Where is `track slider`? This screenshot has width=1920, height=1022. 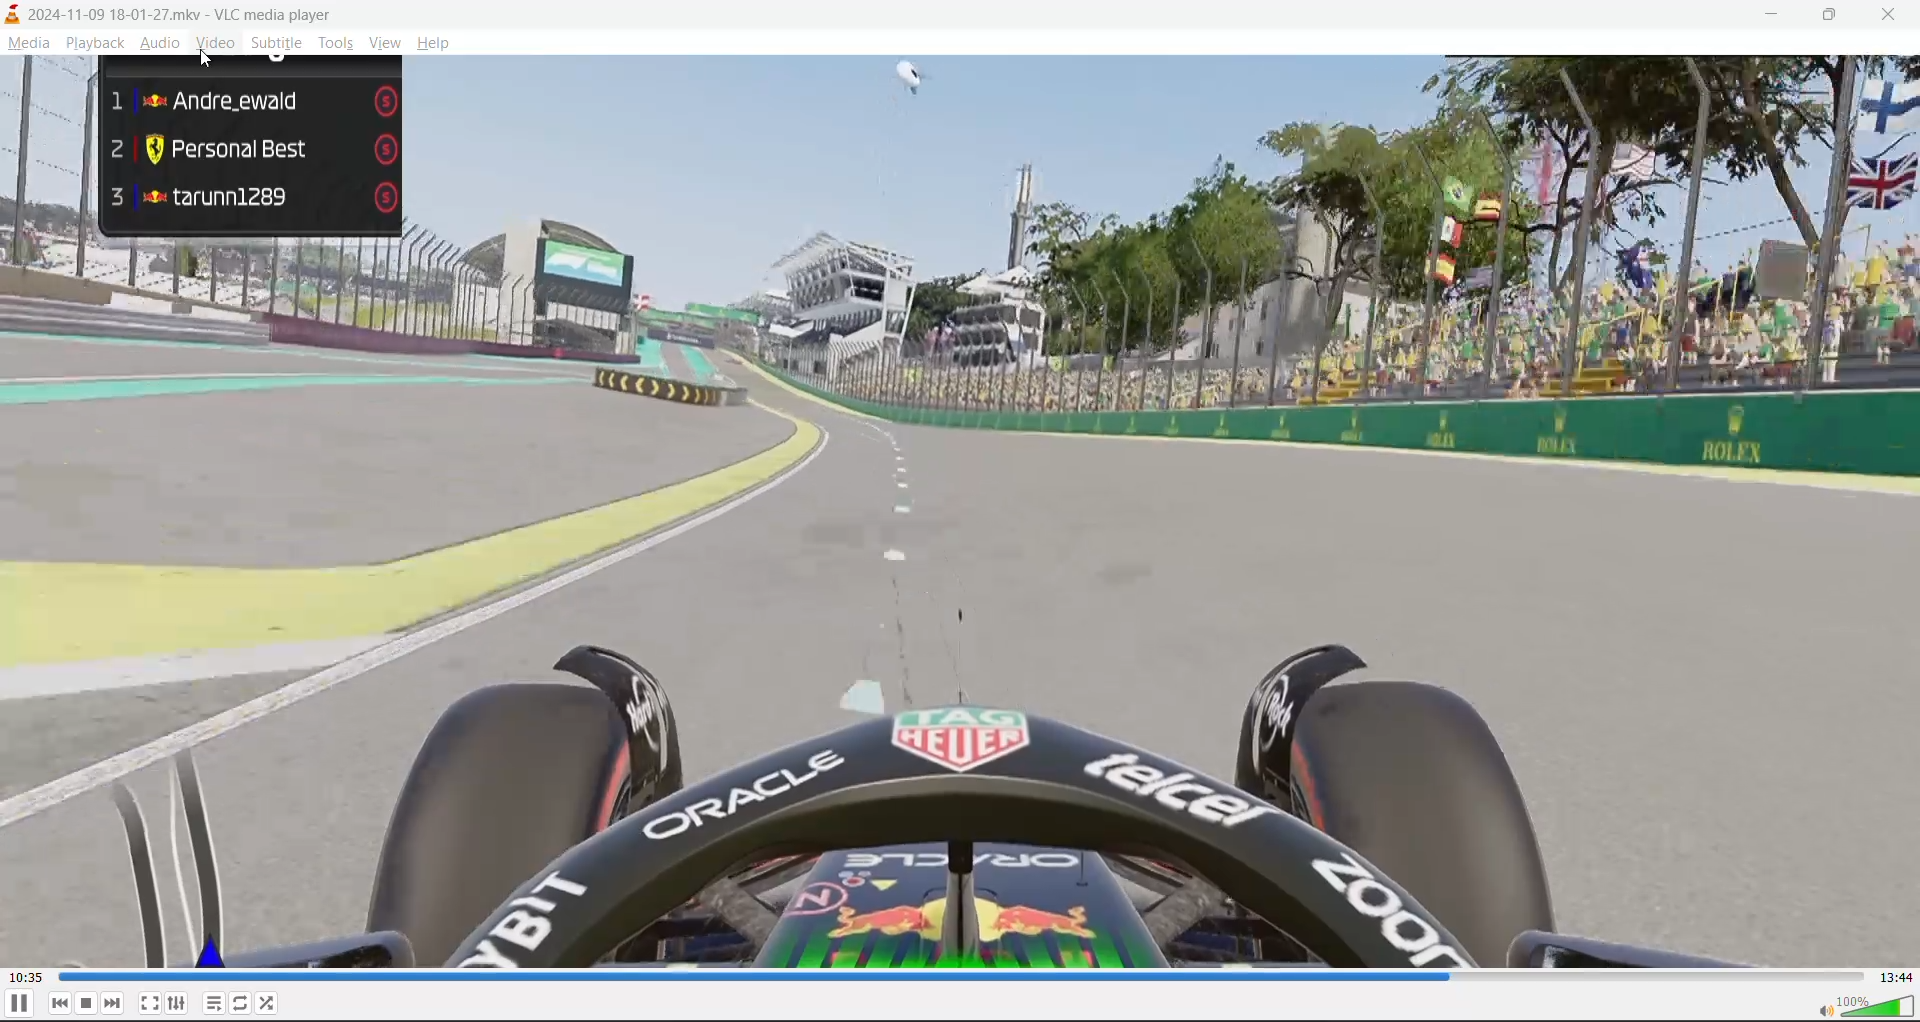
track slider is located at coordinates (957, 976).